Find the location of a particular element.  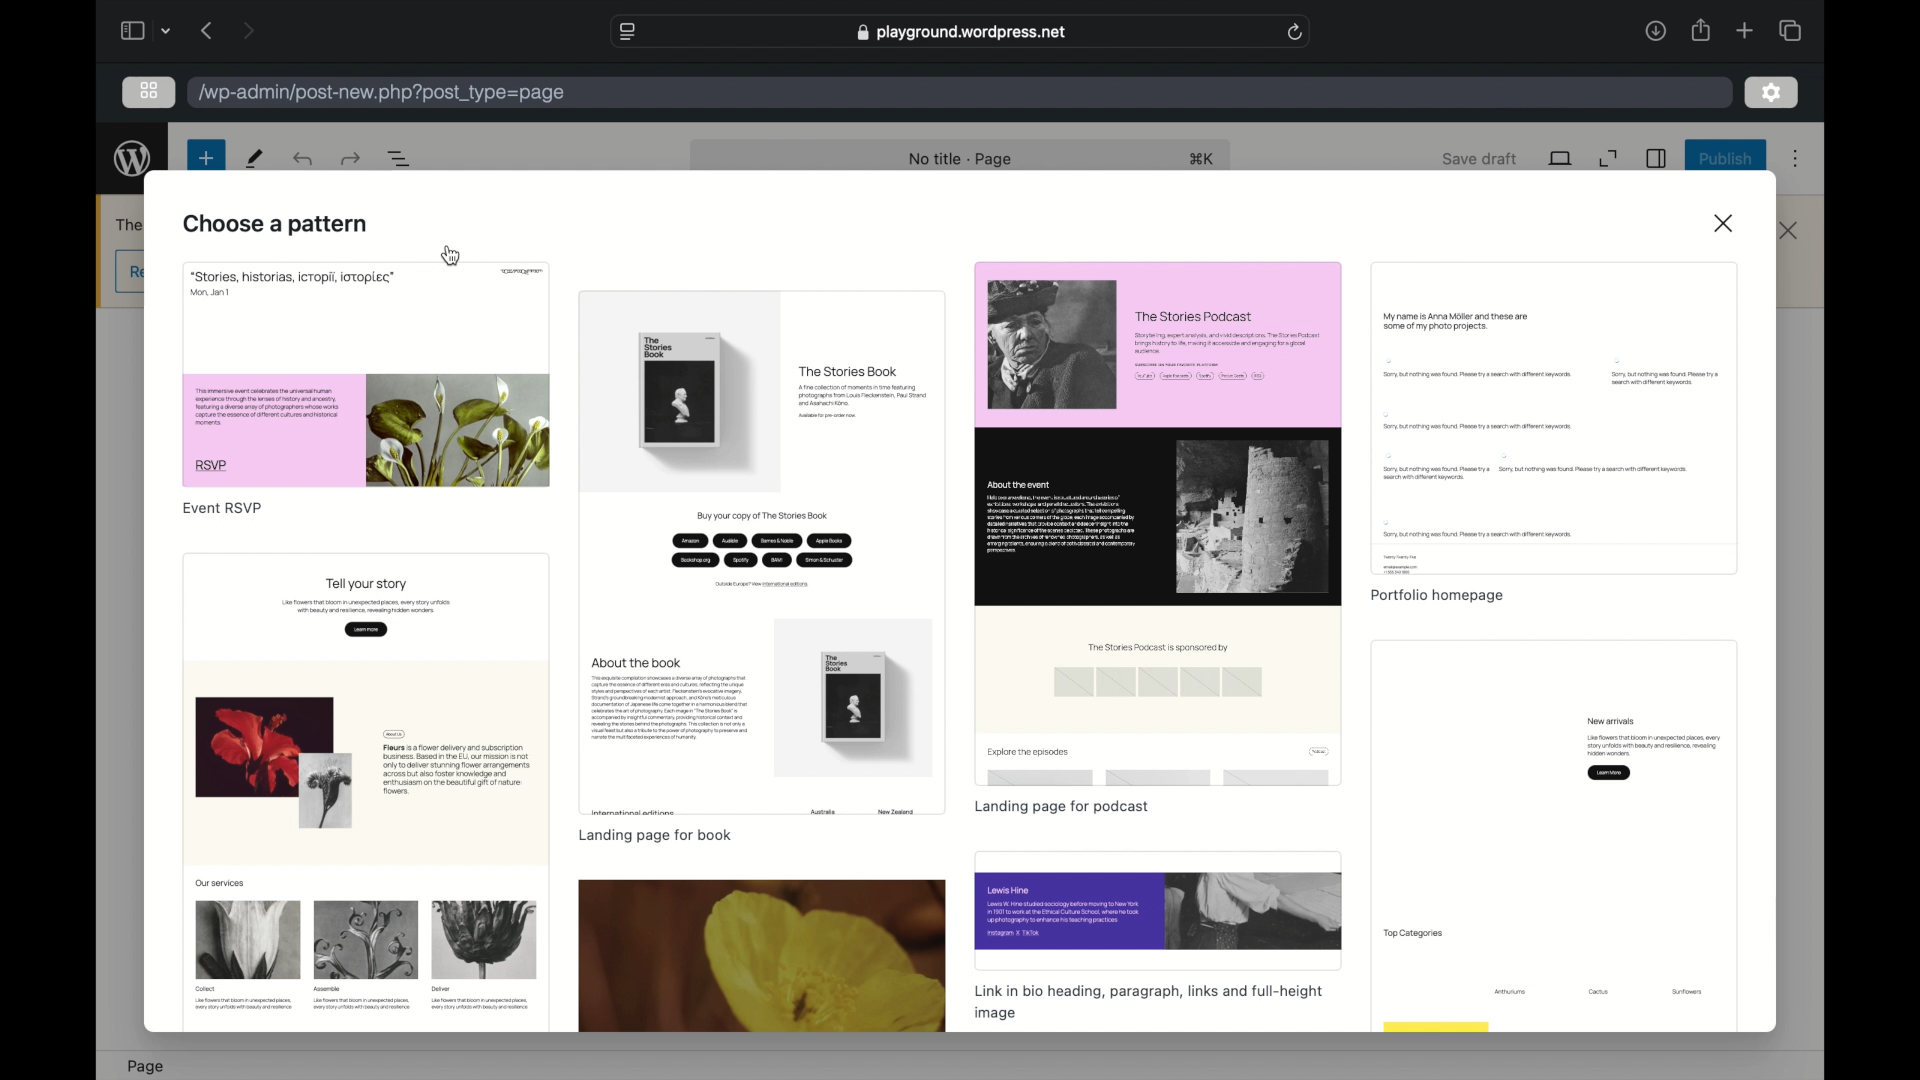

shortcut is located at coordinates (1202, 158).